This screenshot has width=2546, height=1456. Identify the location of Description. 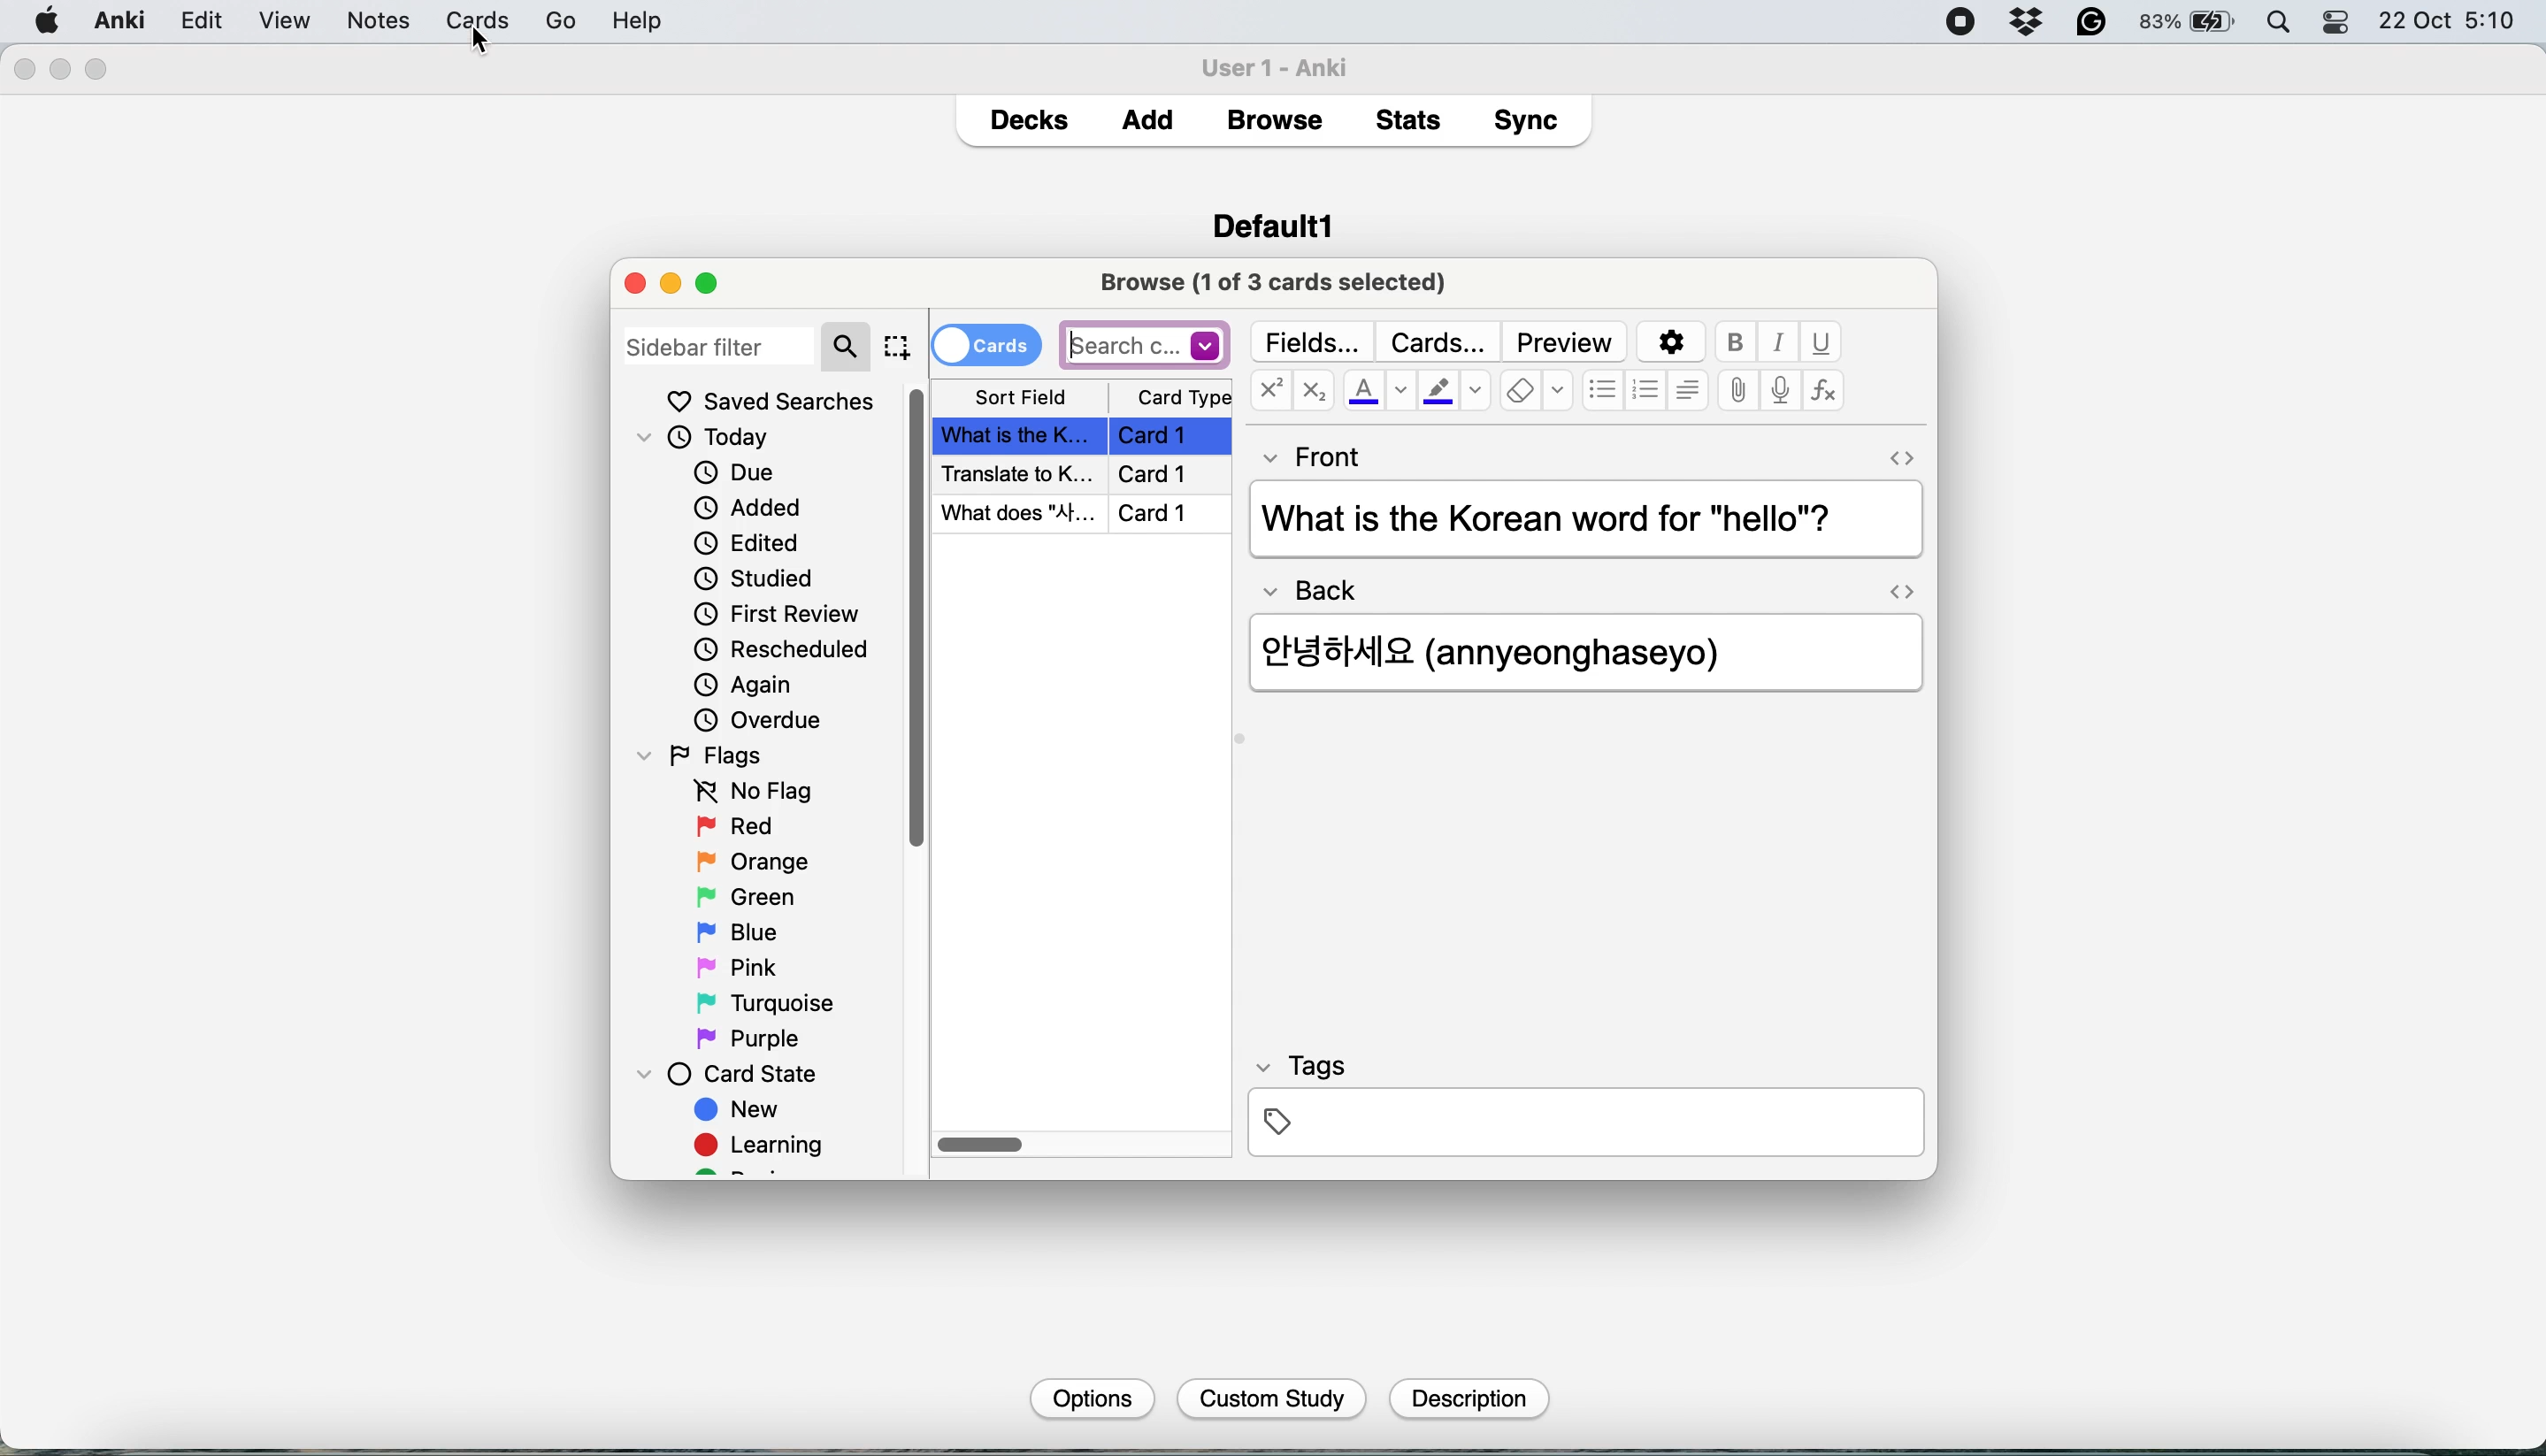
(1466, 1399).